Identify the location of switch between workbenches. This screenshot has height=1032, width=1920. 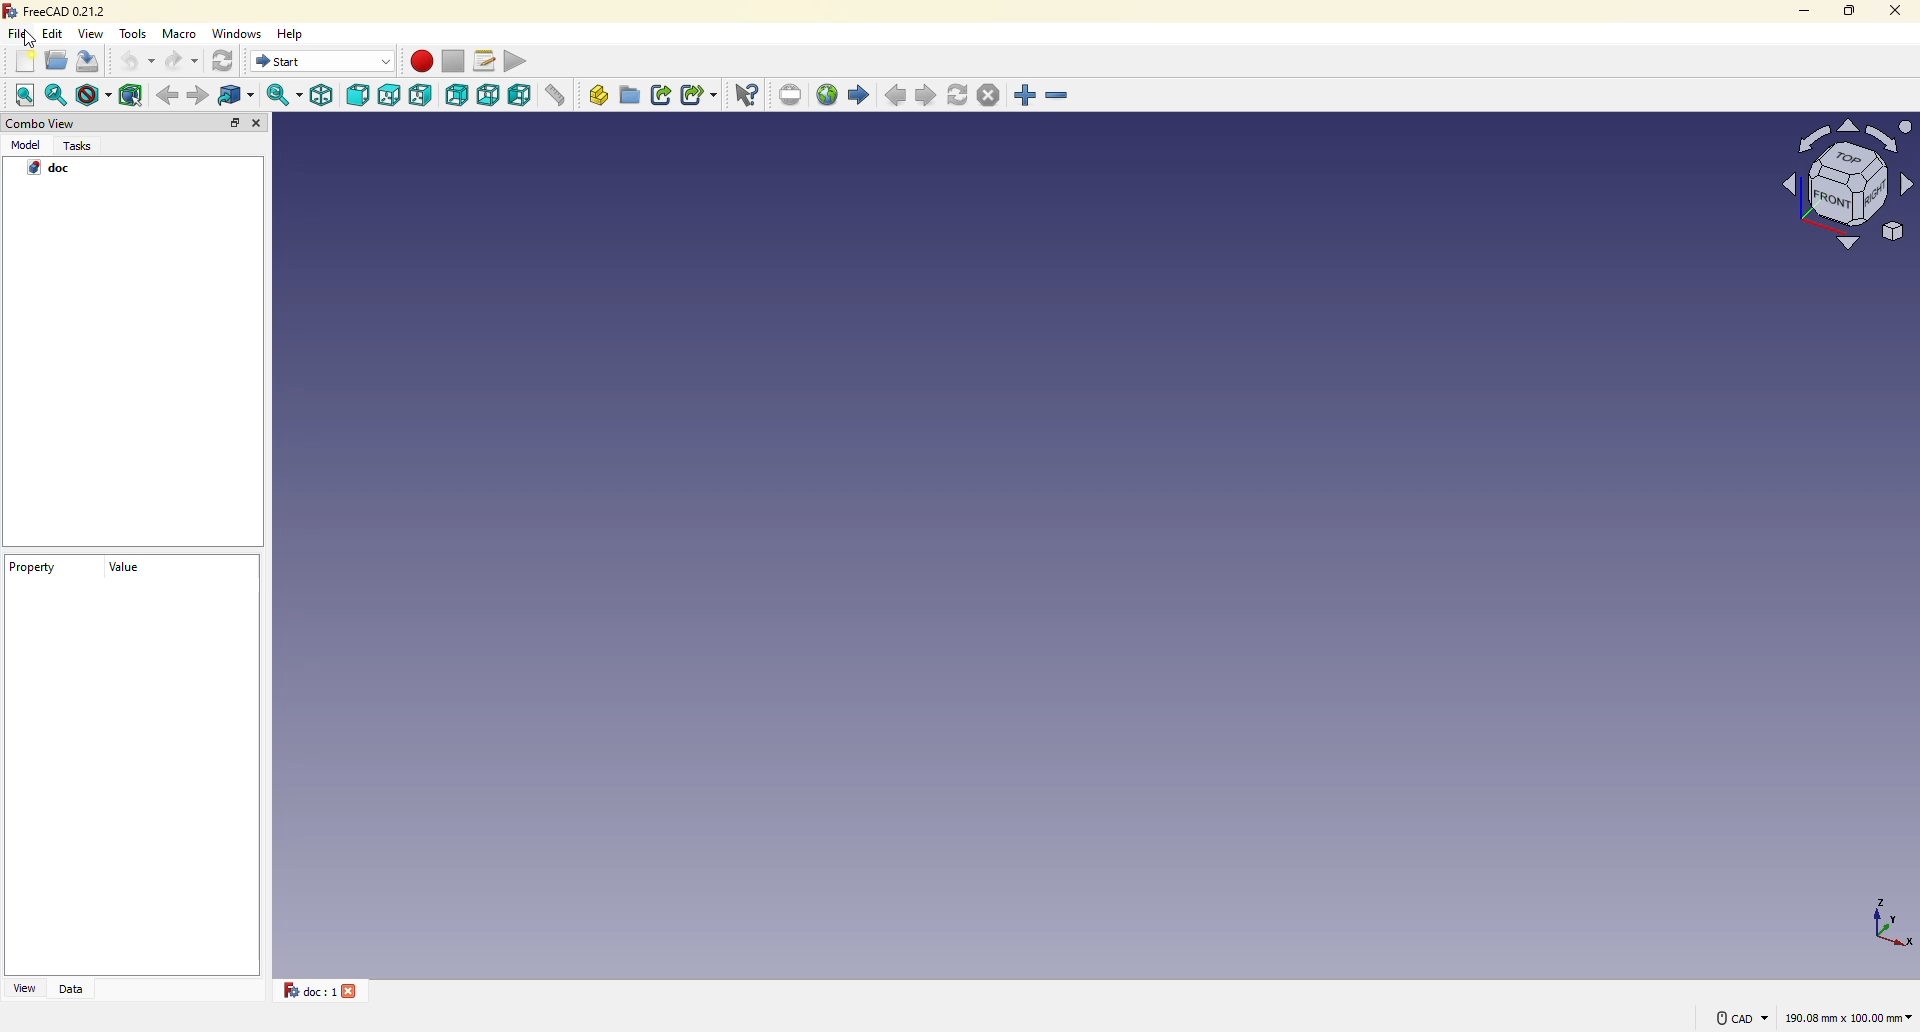
(323, 61).